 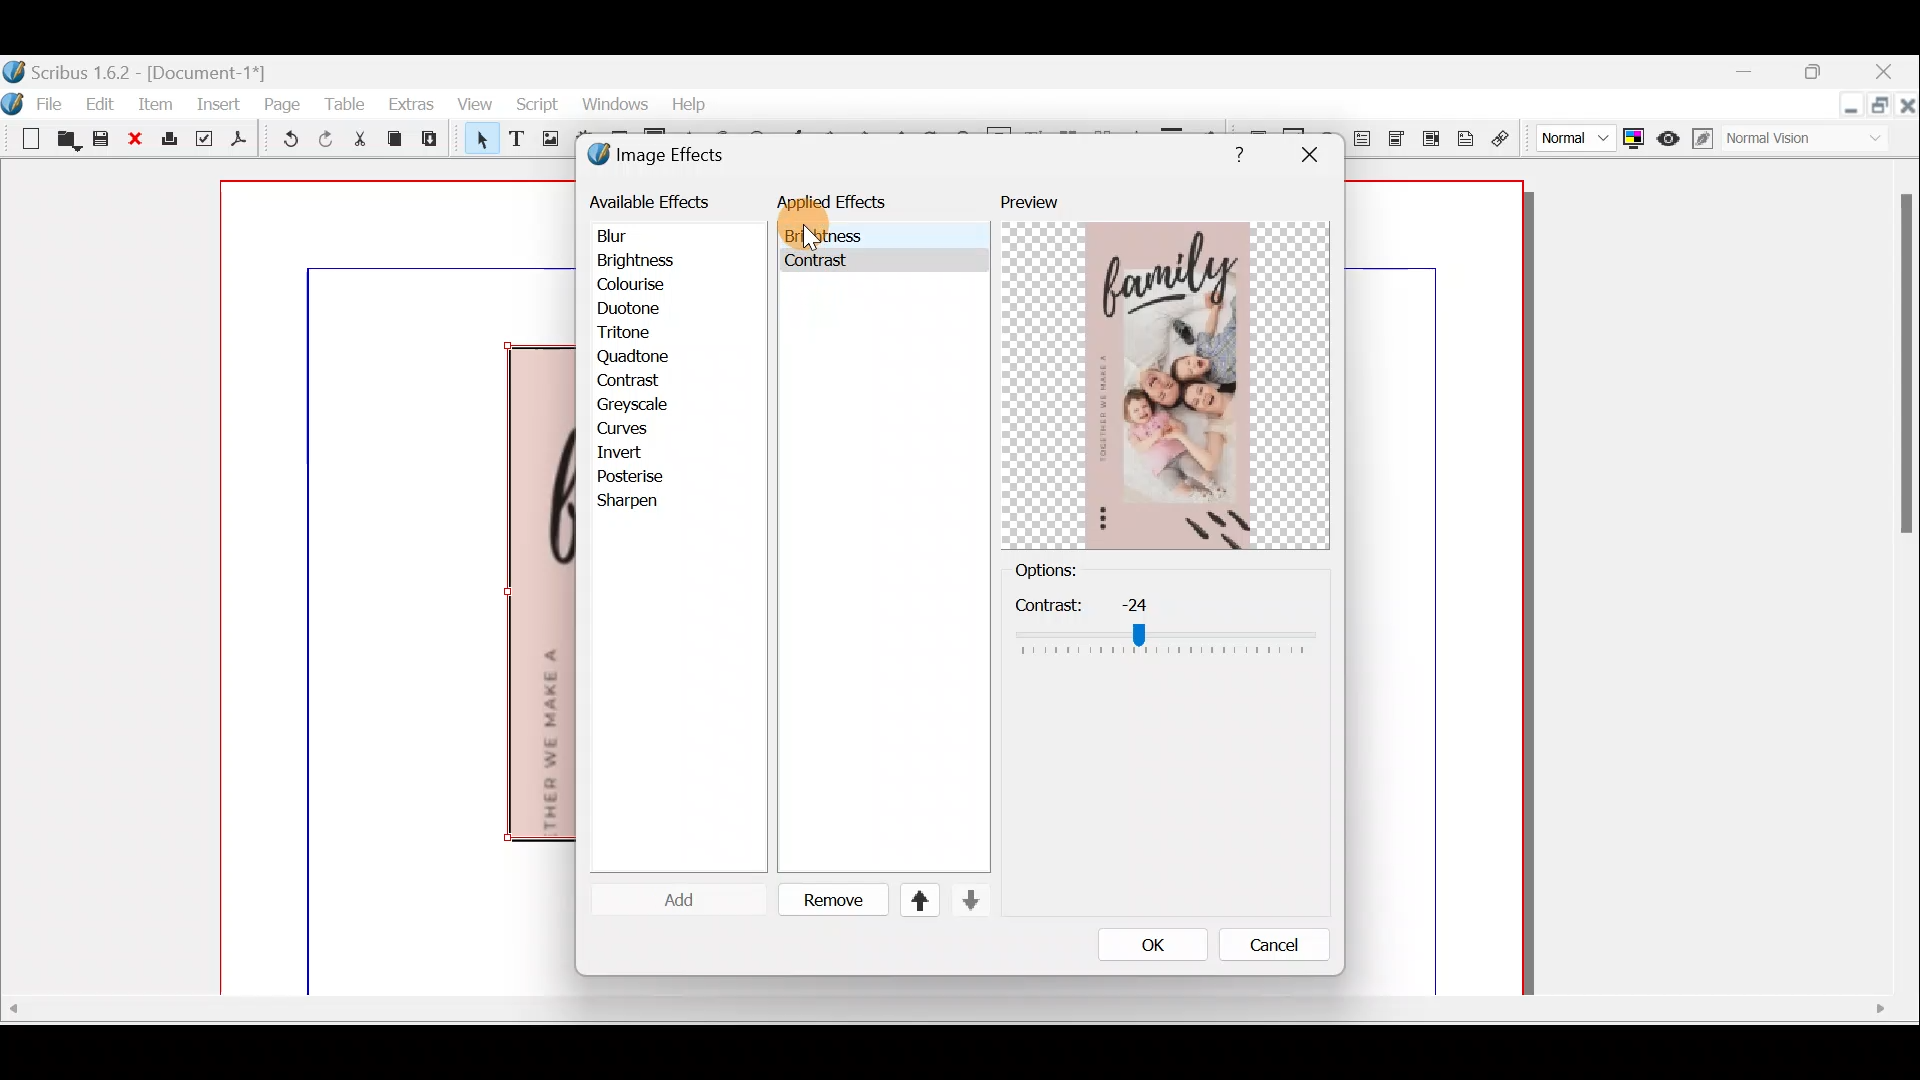 I want to click on , so click(x=1234, y=151).